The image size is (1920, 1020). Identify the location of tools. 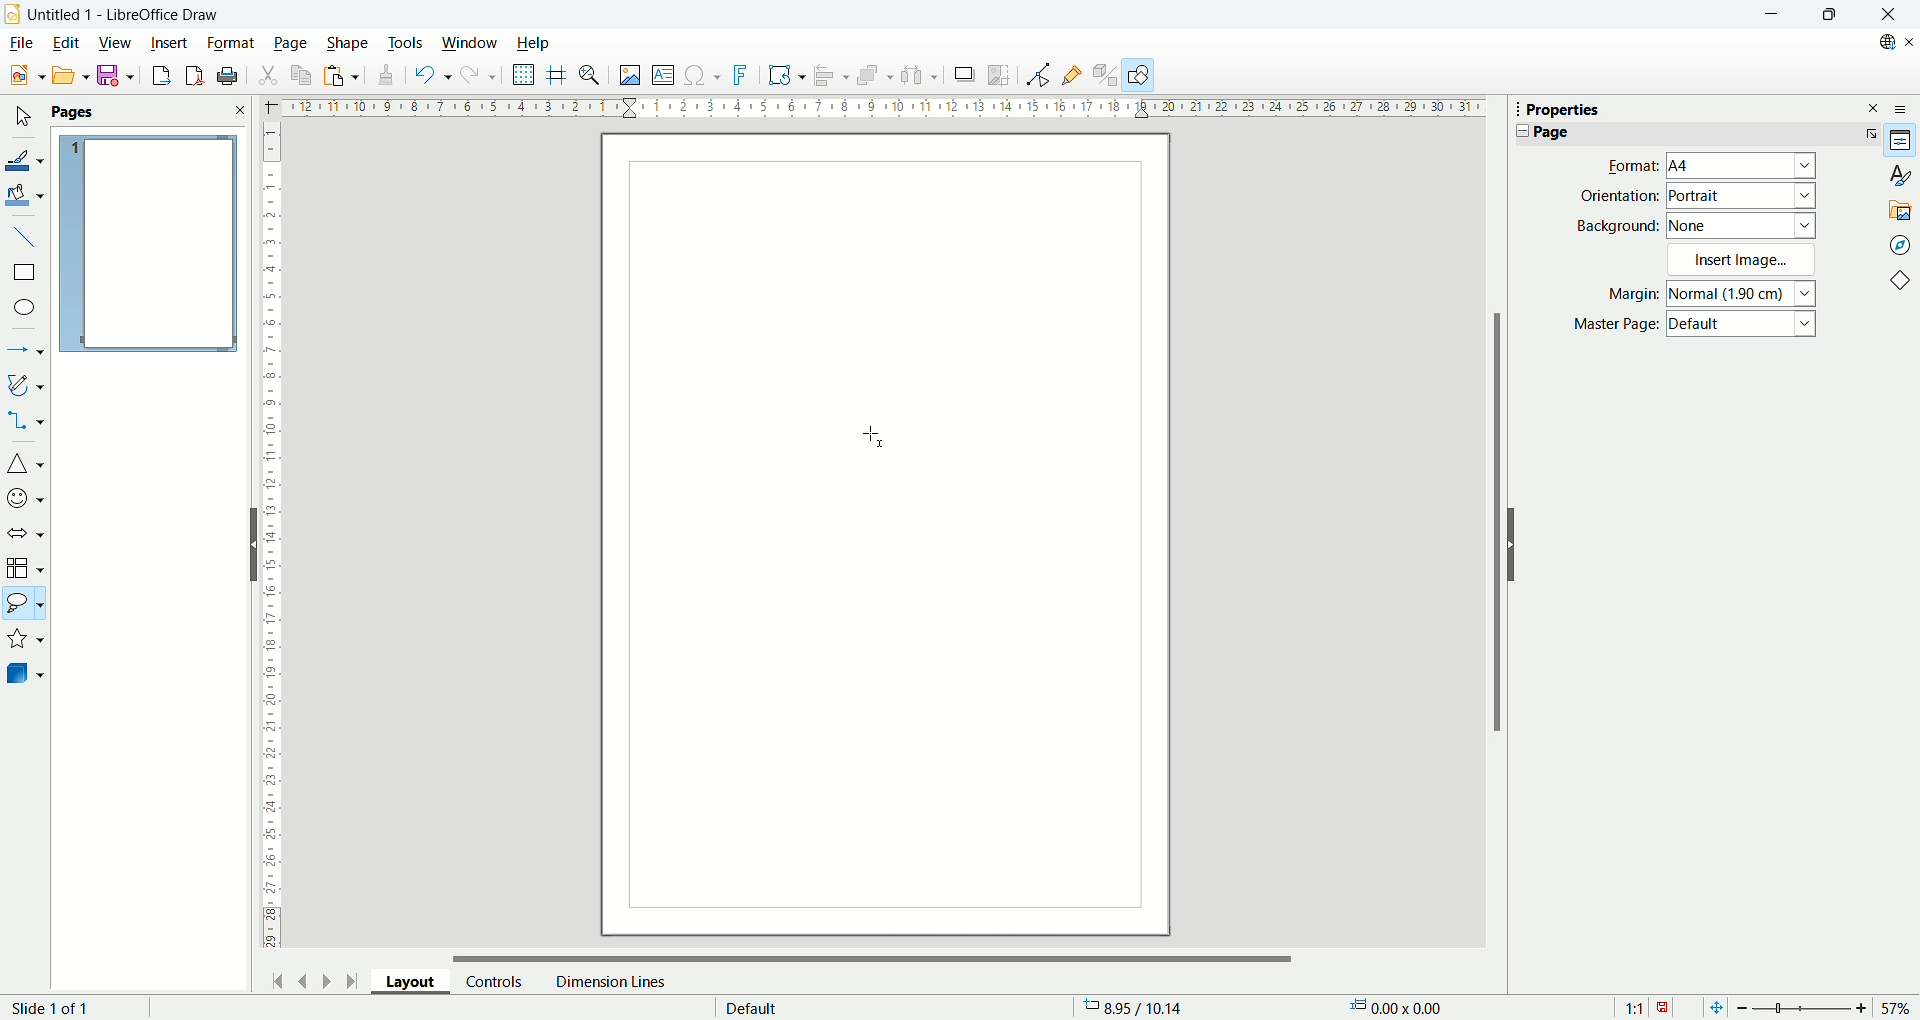
(407, 41).